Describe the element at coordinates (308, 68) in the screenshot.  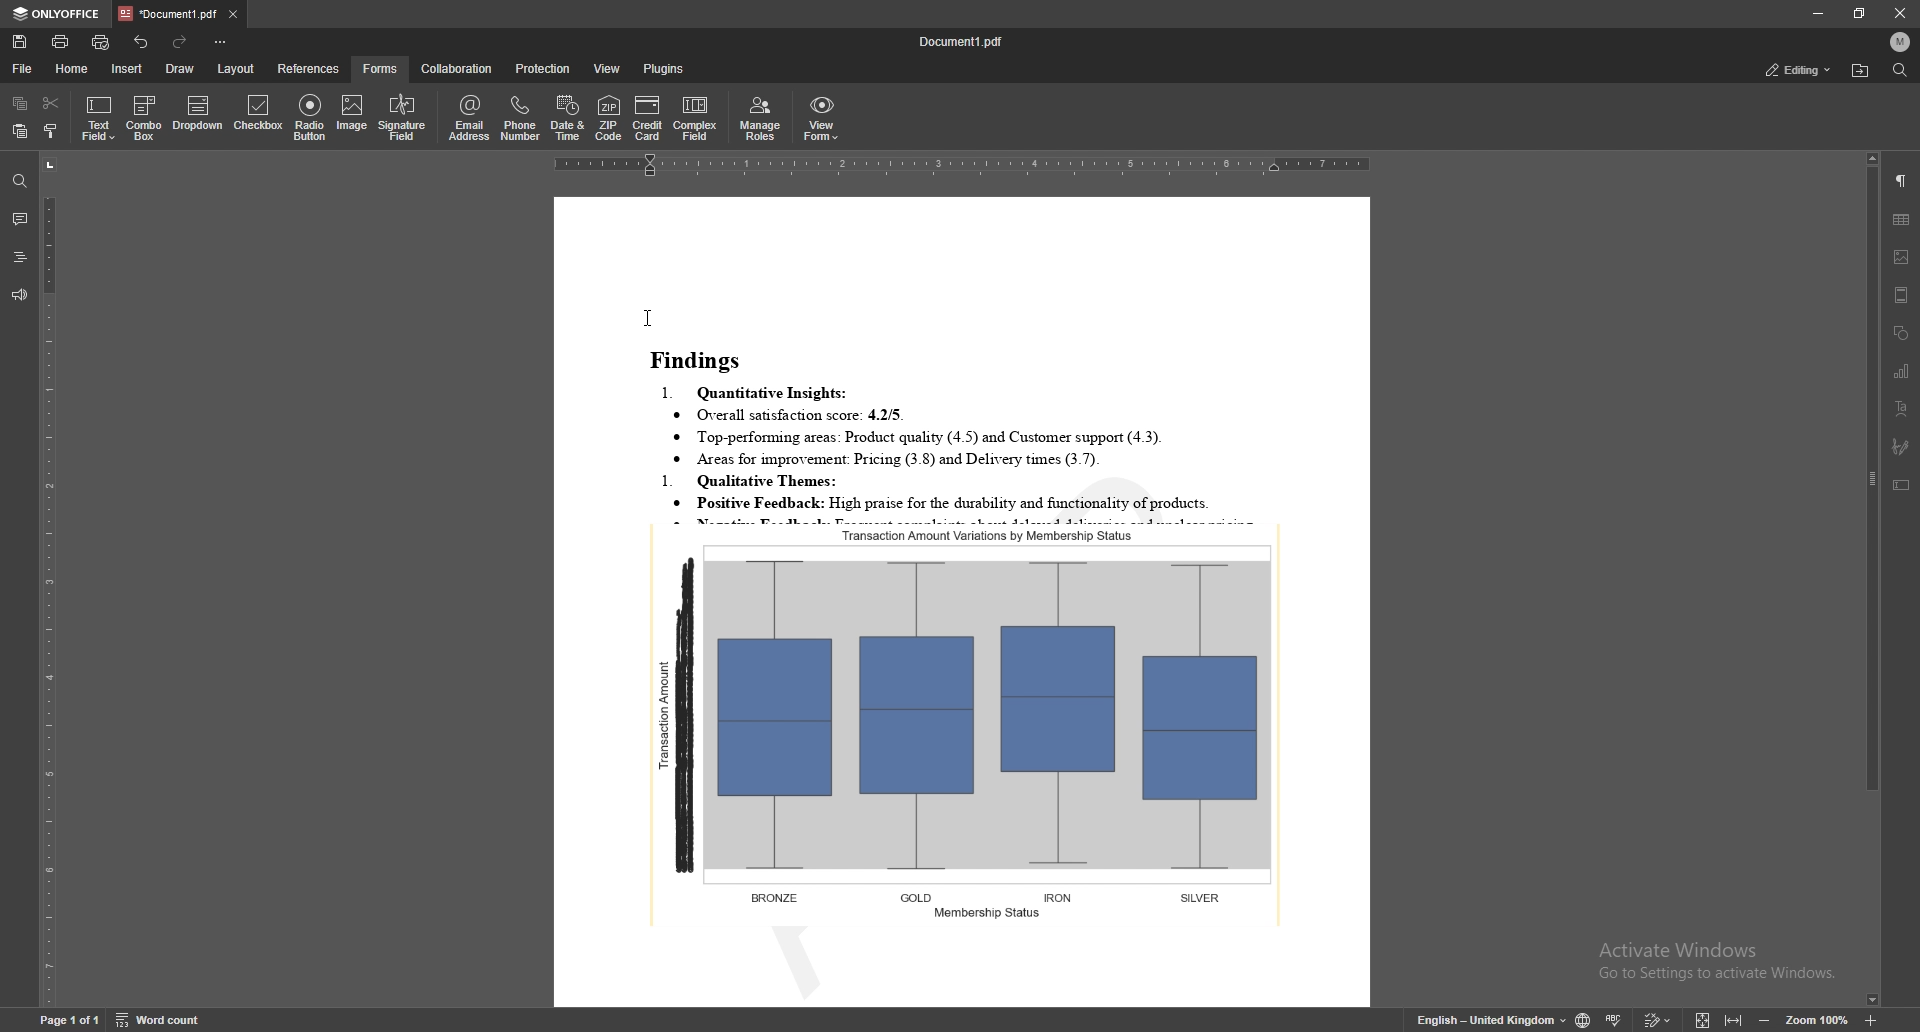
I see `references` at that location.